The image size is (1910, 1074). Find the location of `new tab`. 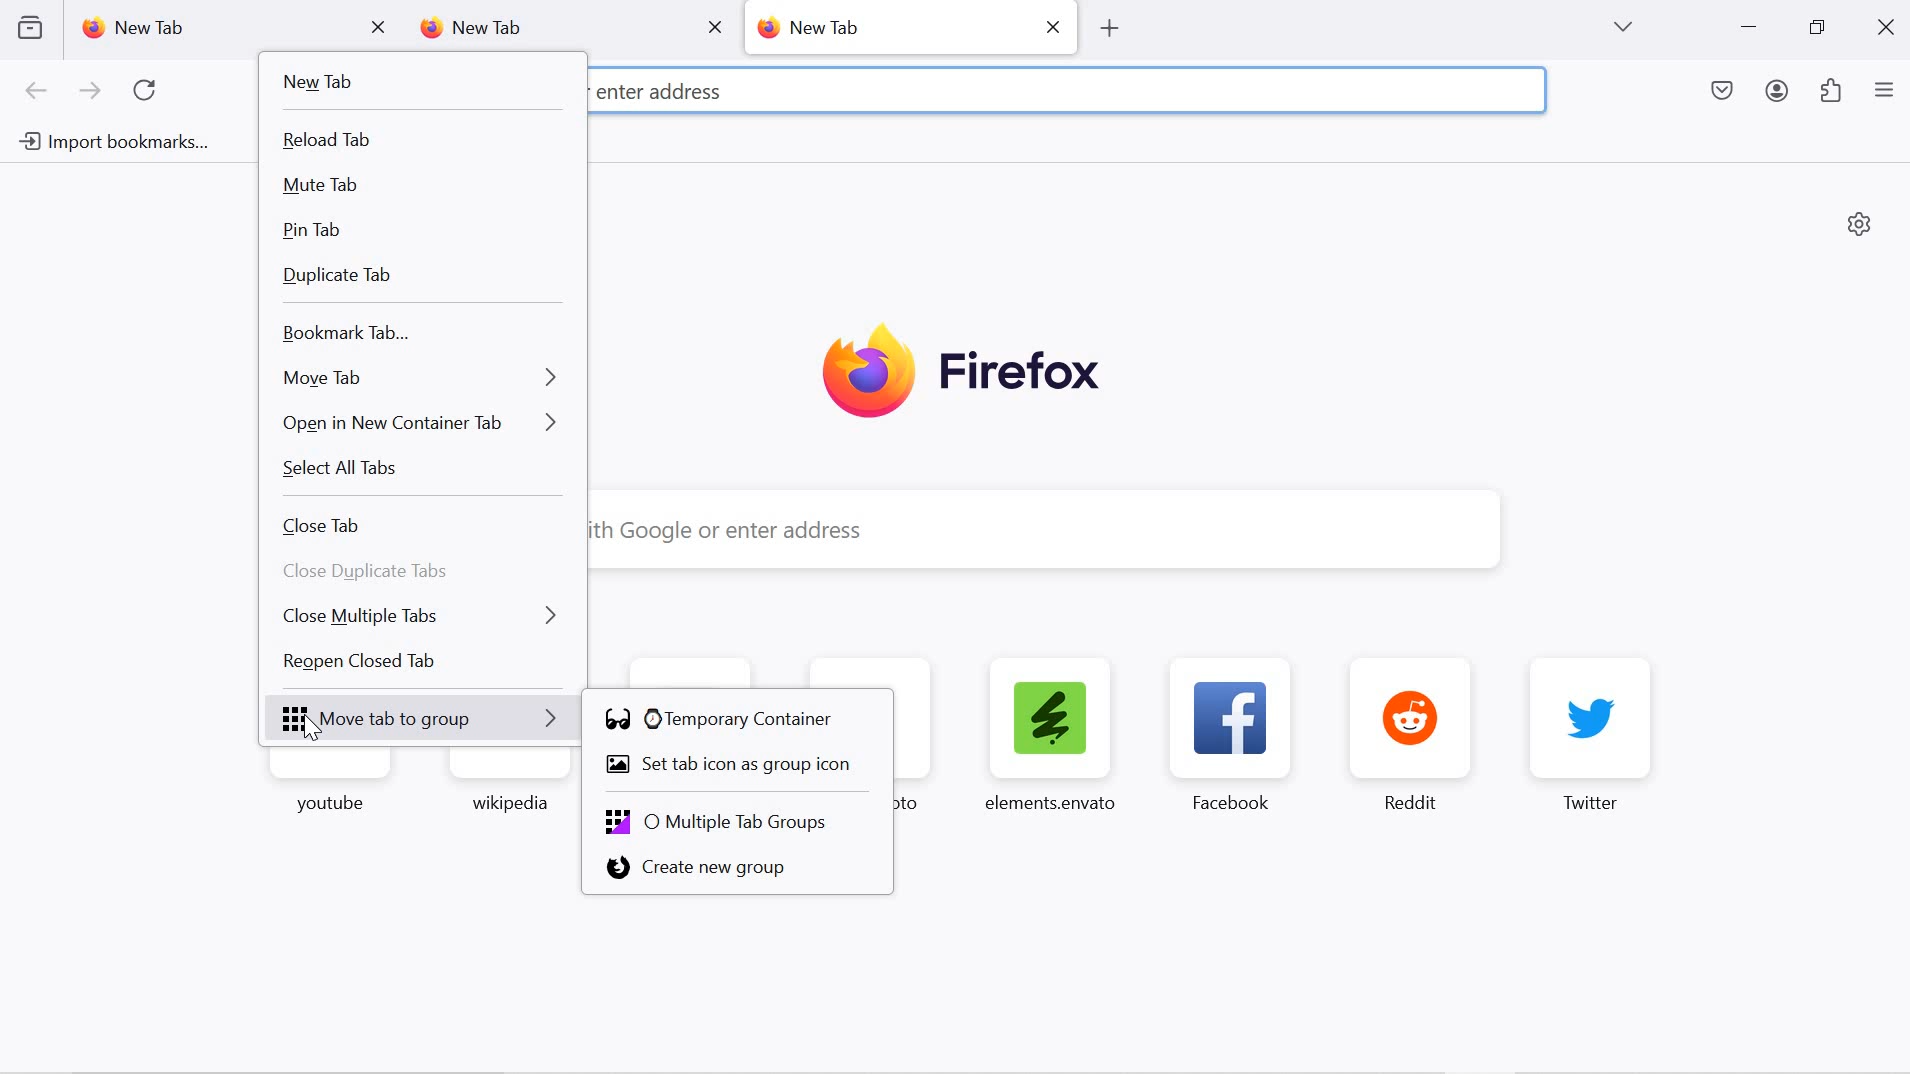

new tab is located at coordinates (542, 29).